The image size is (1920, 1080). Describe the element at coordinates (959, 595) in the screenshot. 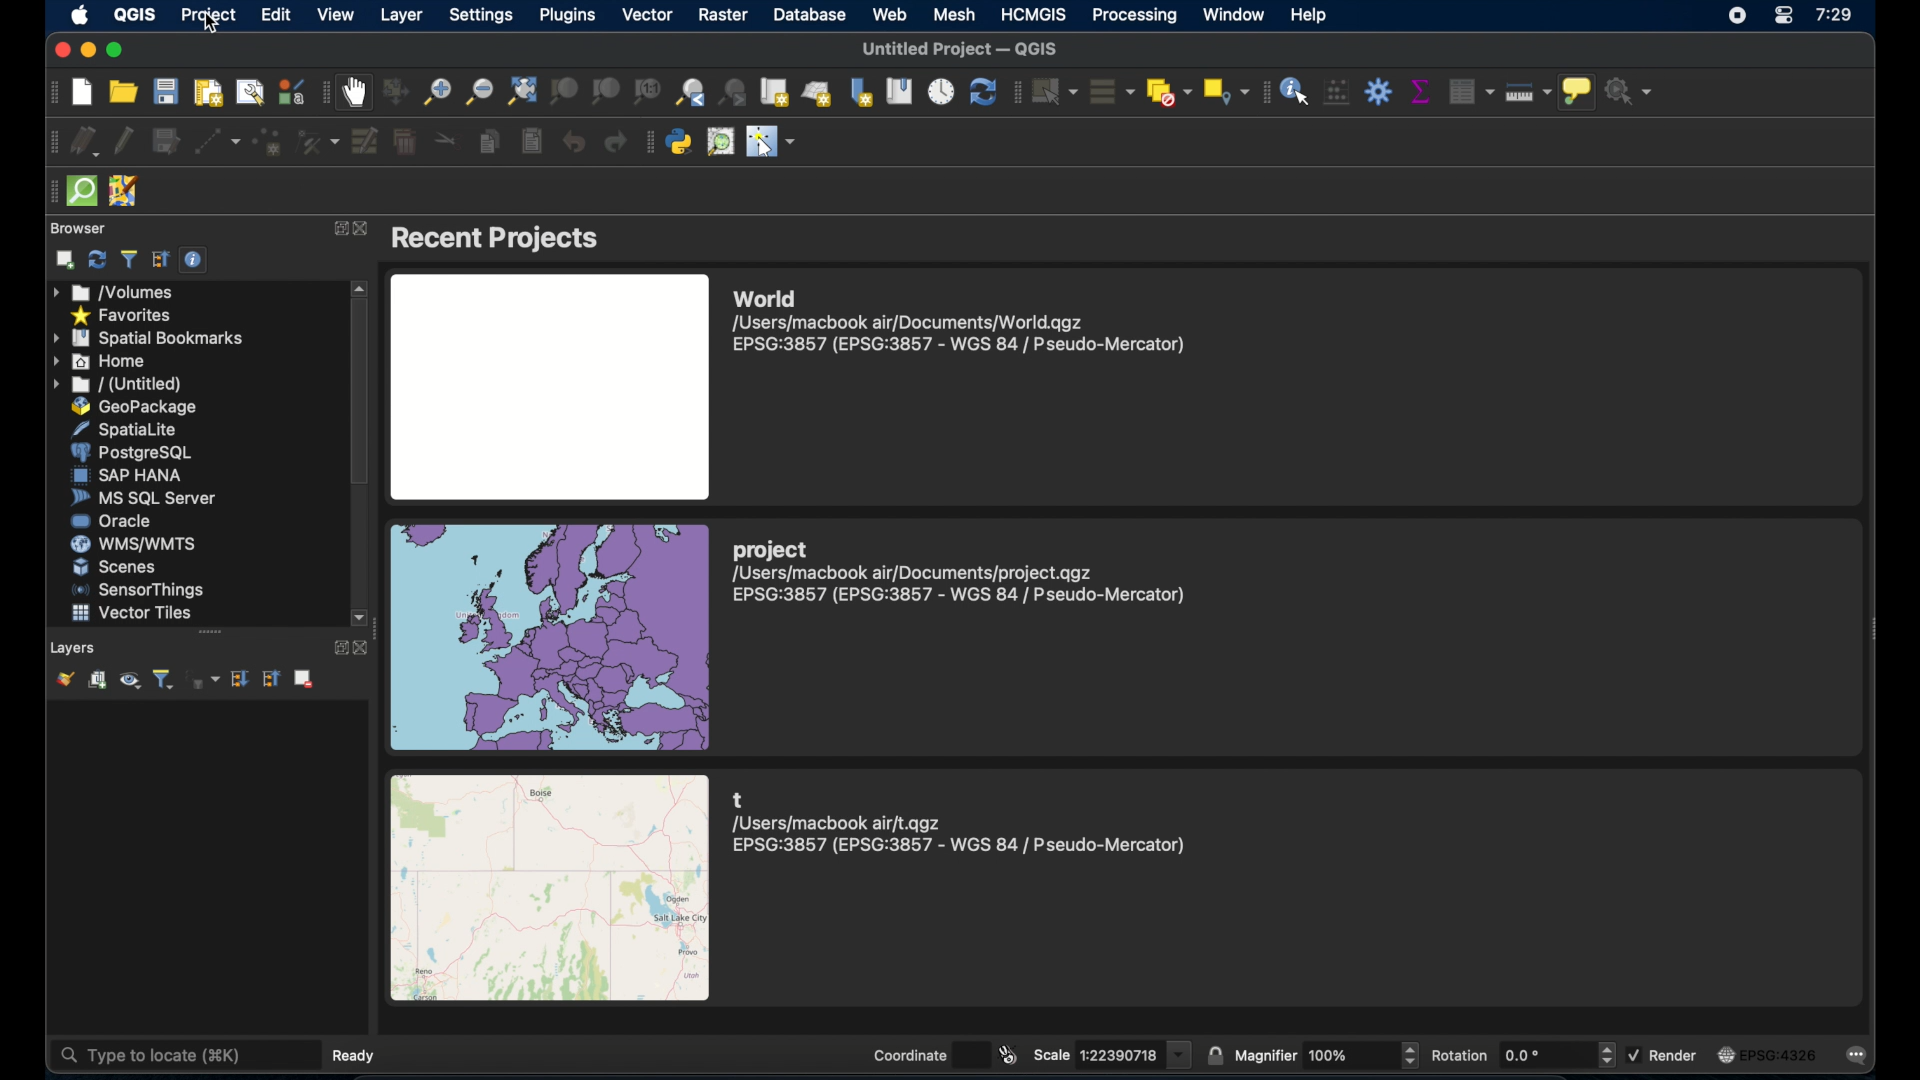

I see `EPSG:3857 (EPSG:3857 - WGS 84 | Pseudo-Mercator)` at that location.